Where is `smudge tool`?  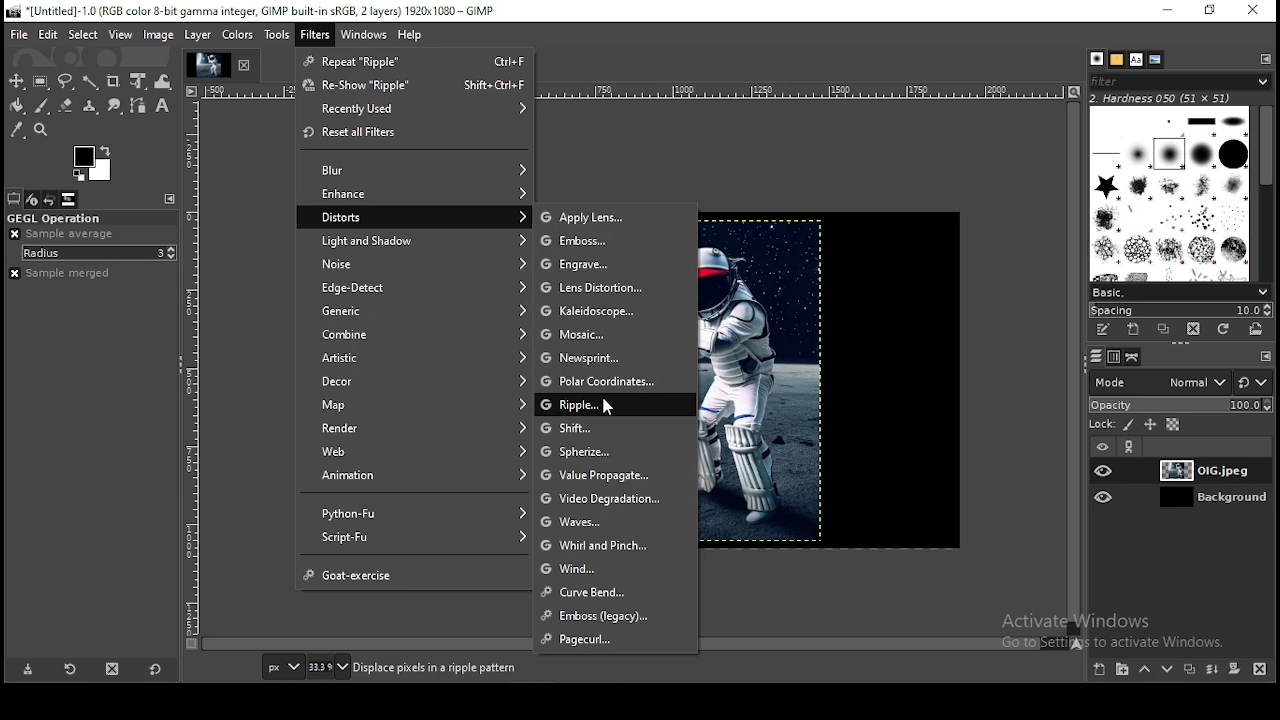 smudge tool is located at coordinates (116, 107).